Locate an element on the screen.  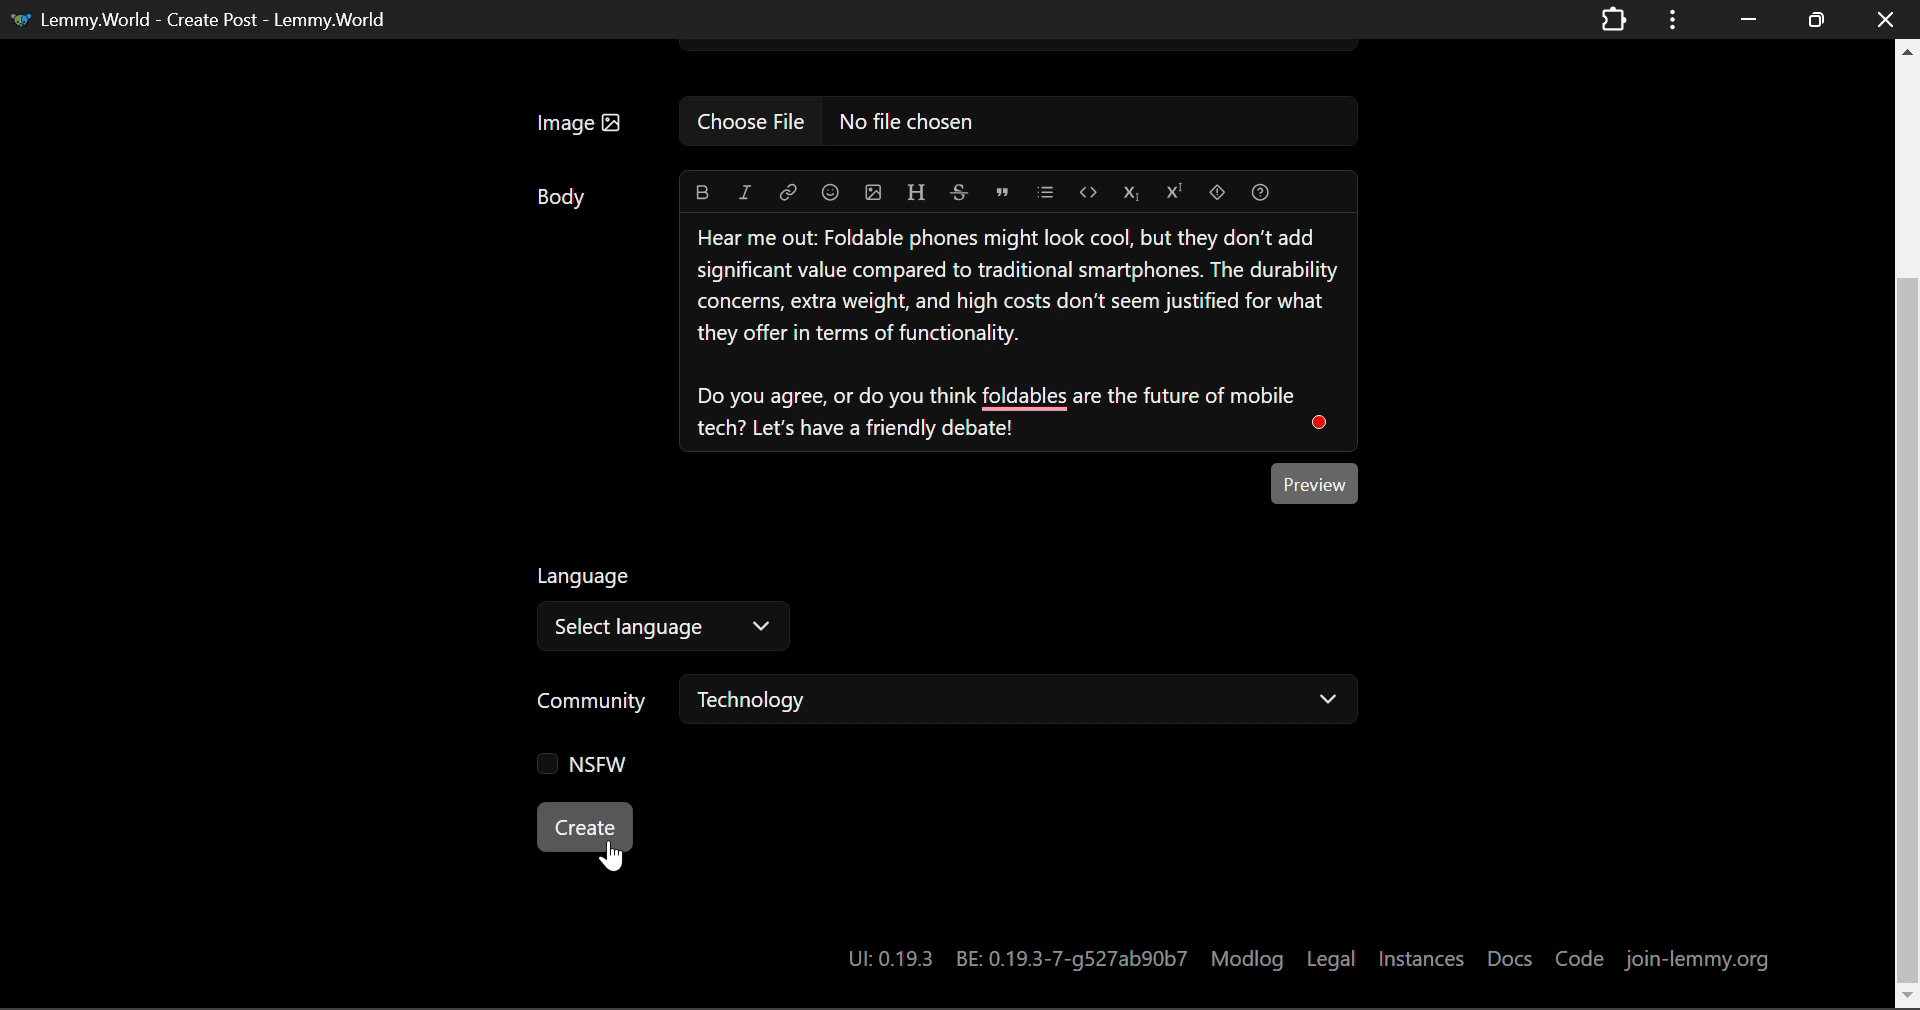
System Details is located at coordinates (1010, 958).